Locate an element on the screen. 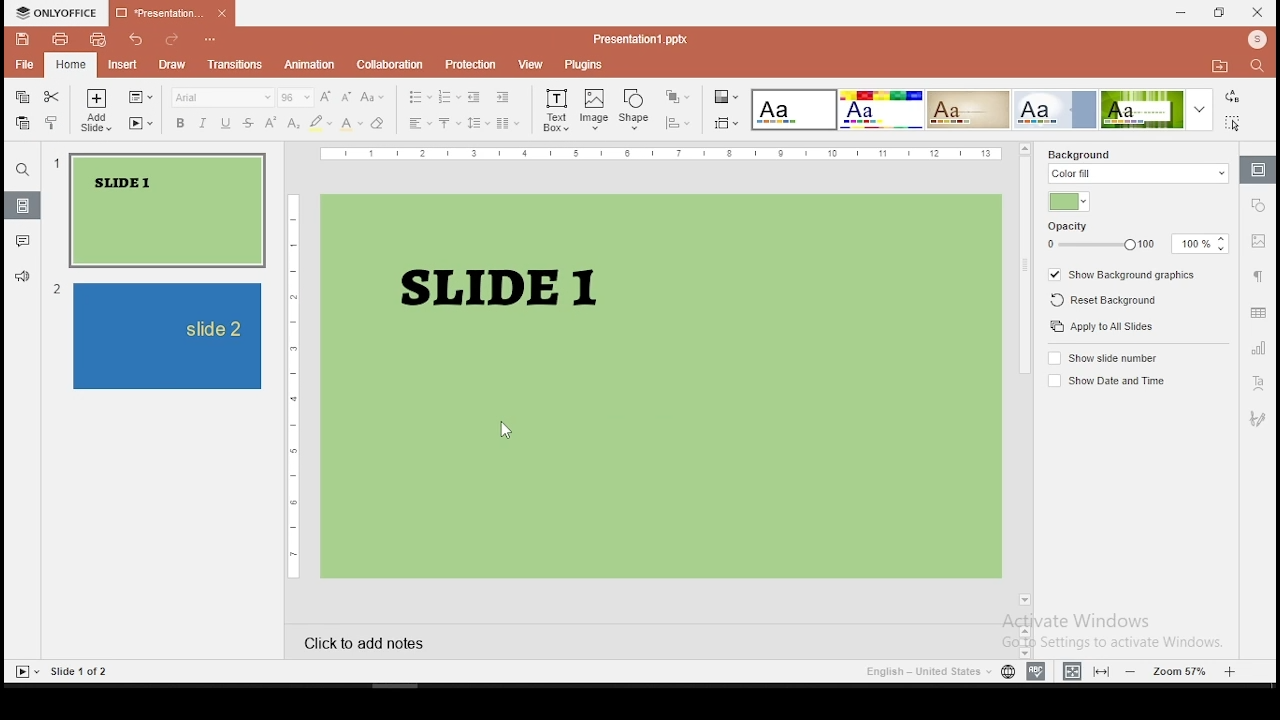  view is located at coordinates (530, 64).